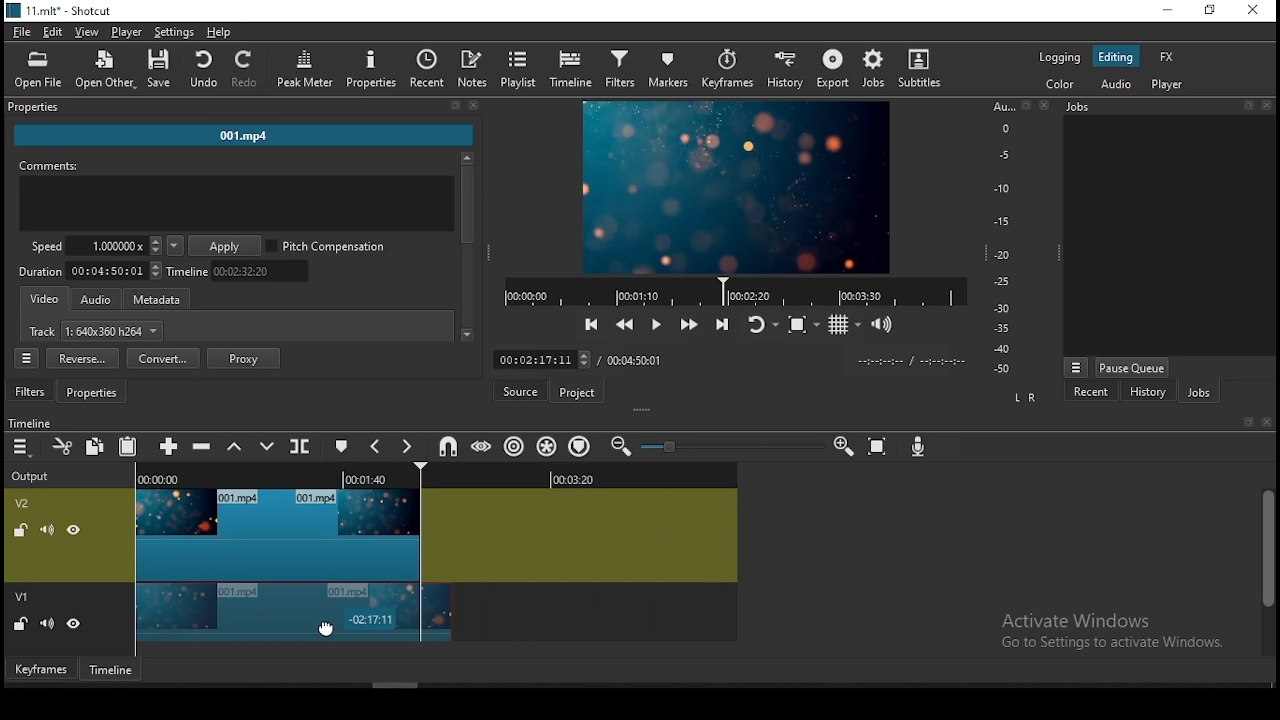 The height and width of the screenshot is (720, 1280). I want to click on properties menu, so click(29, 358).